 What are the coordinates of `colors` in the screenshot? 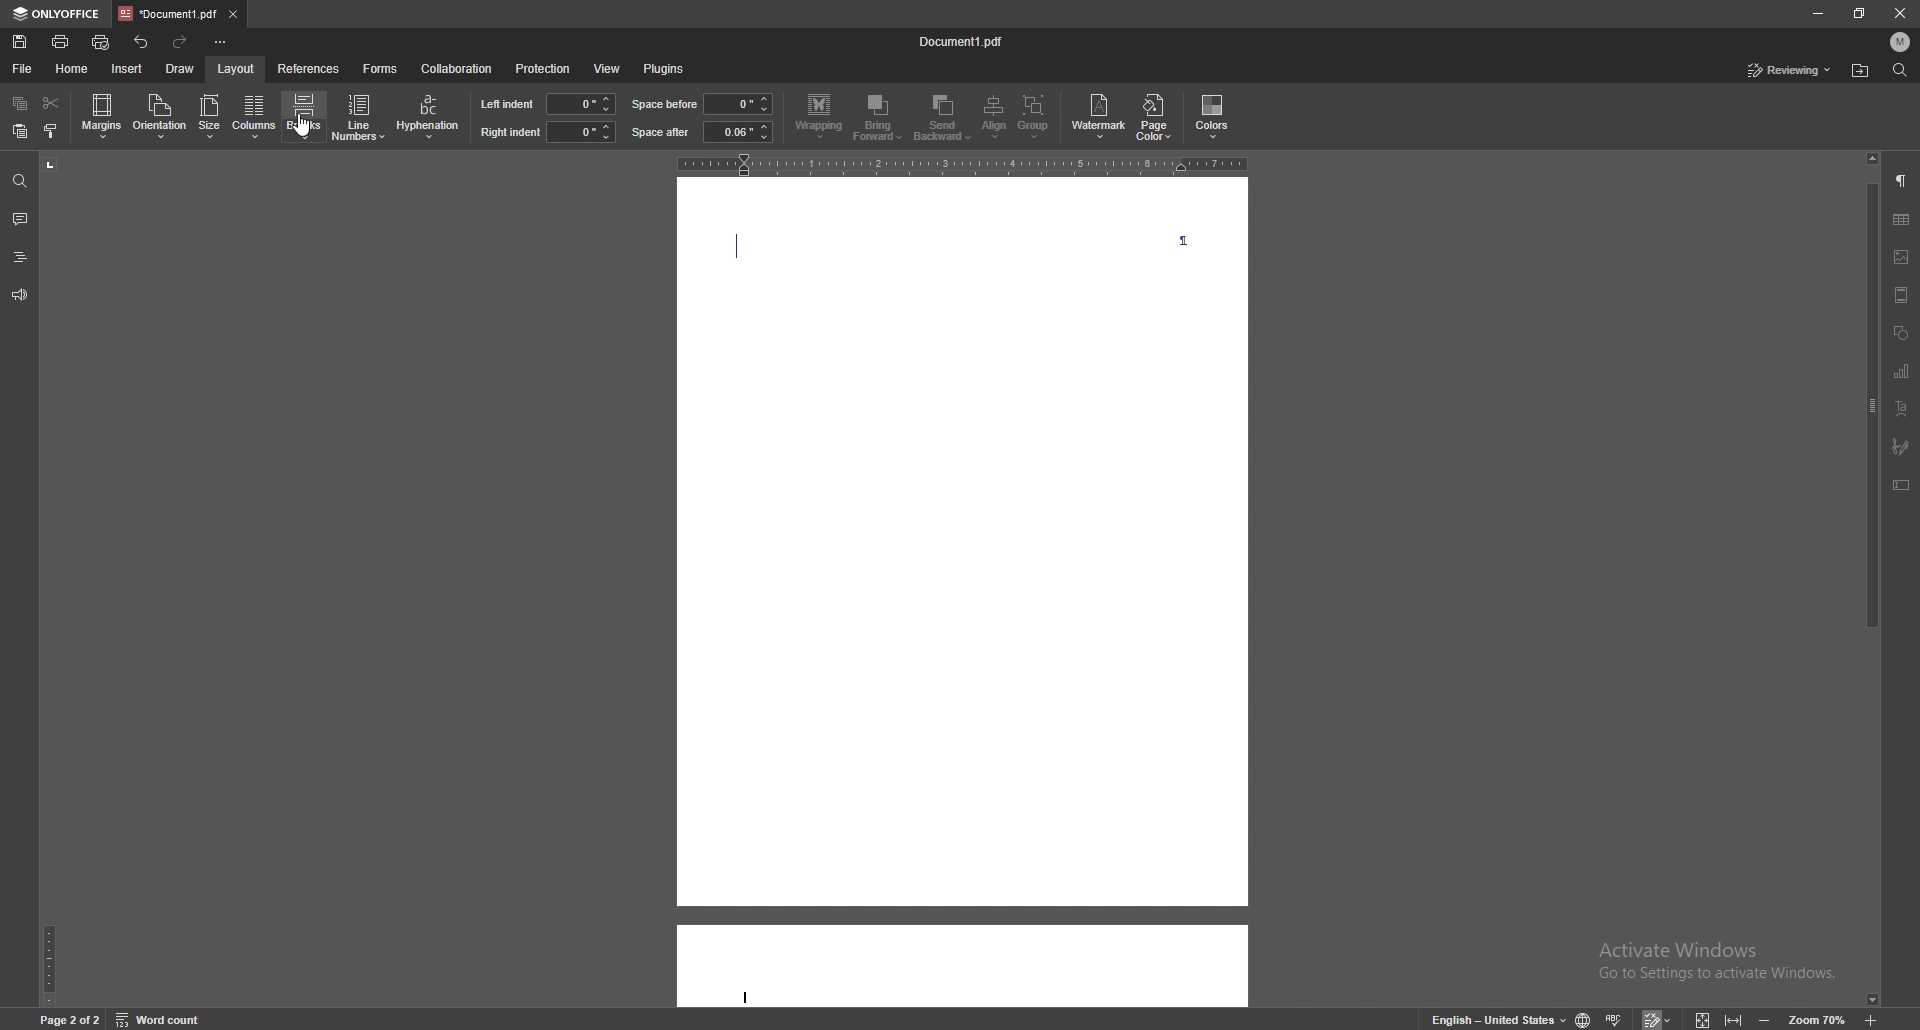 It's located at (1215, 115).